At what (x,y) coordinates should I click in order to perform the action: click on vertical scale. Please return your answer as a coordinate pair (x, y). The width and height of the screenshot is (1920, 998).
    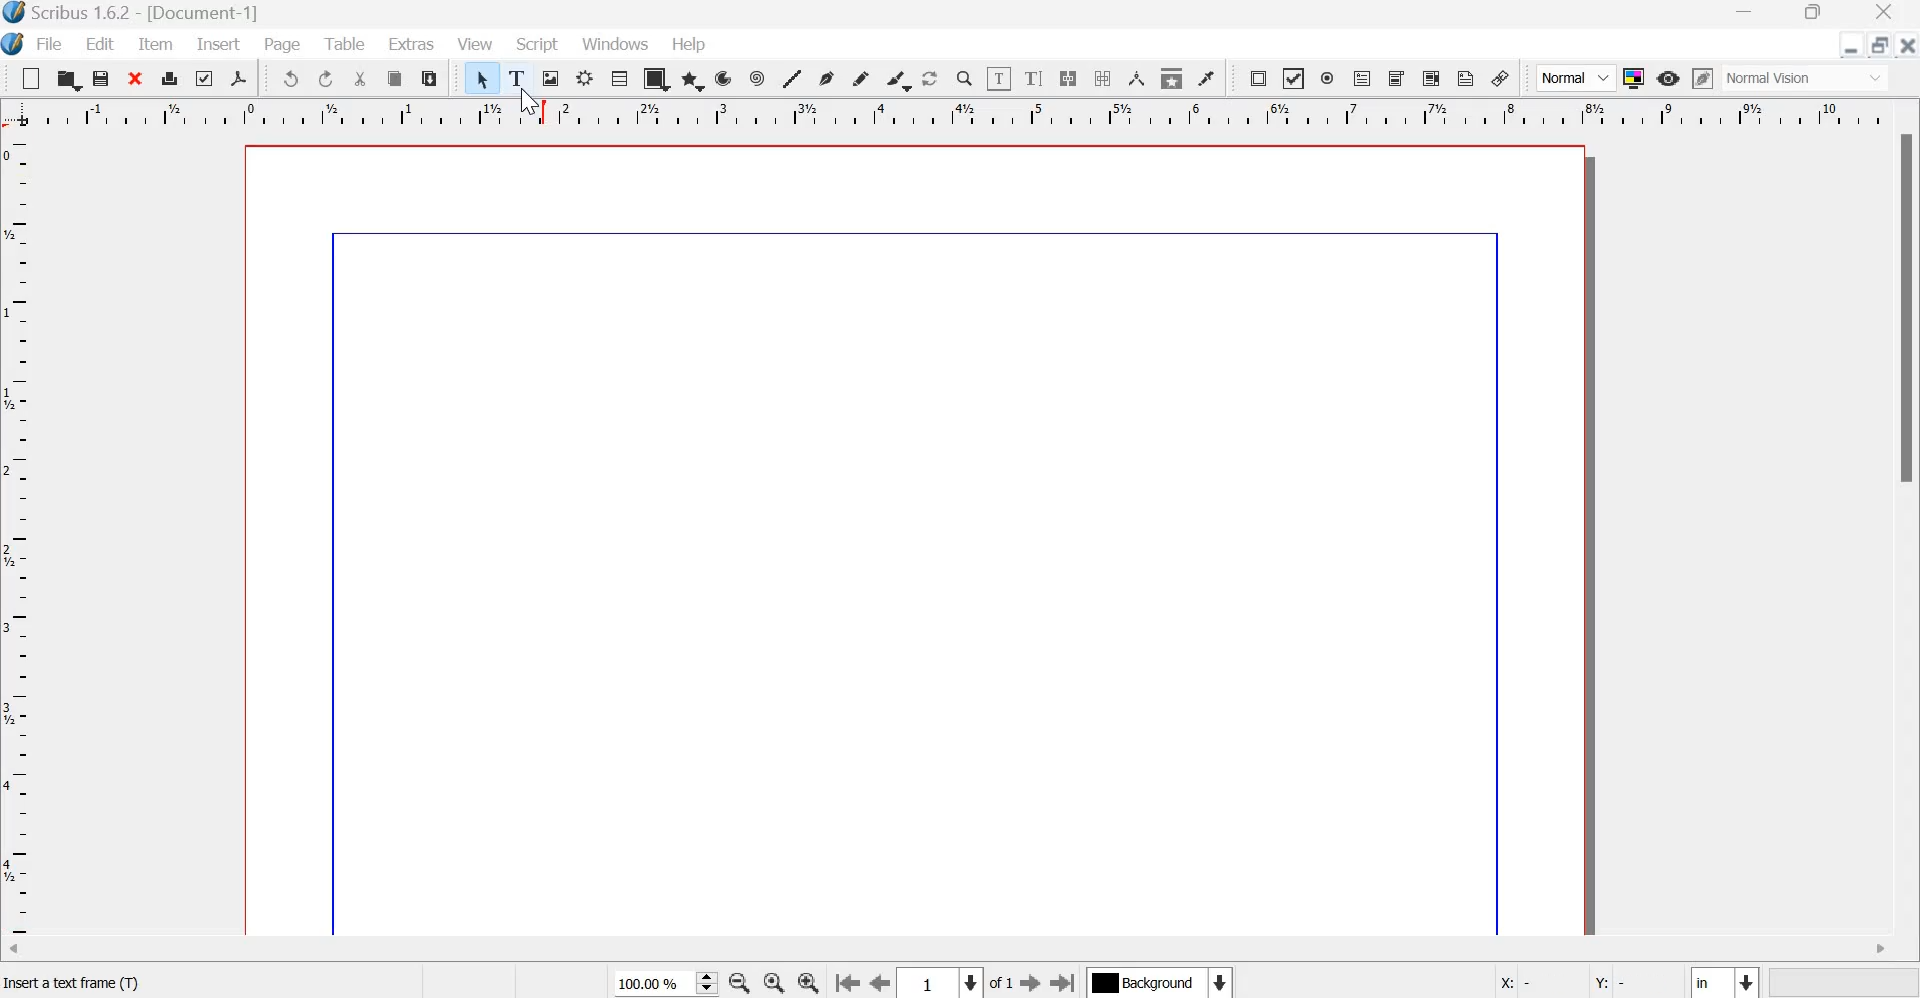
    Looking at the image, I should click on (22, 538).